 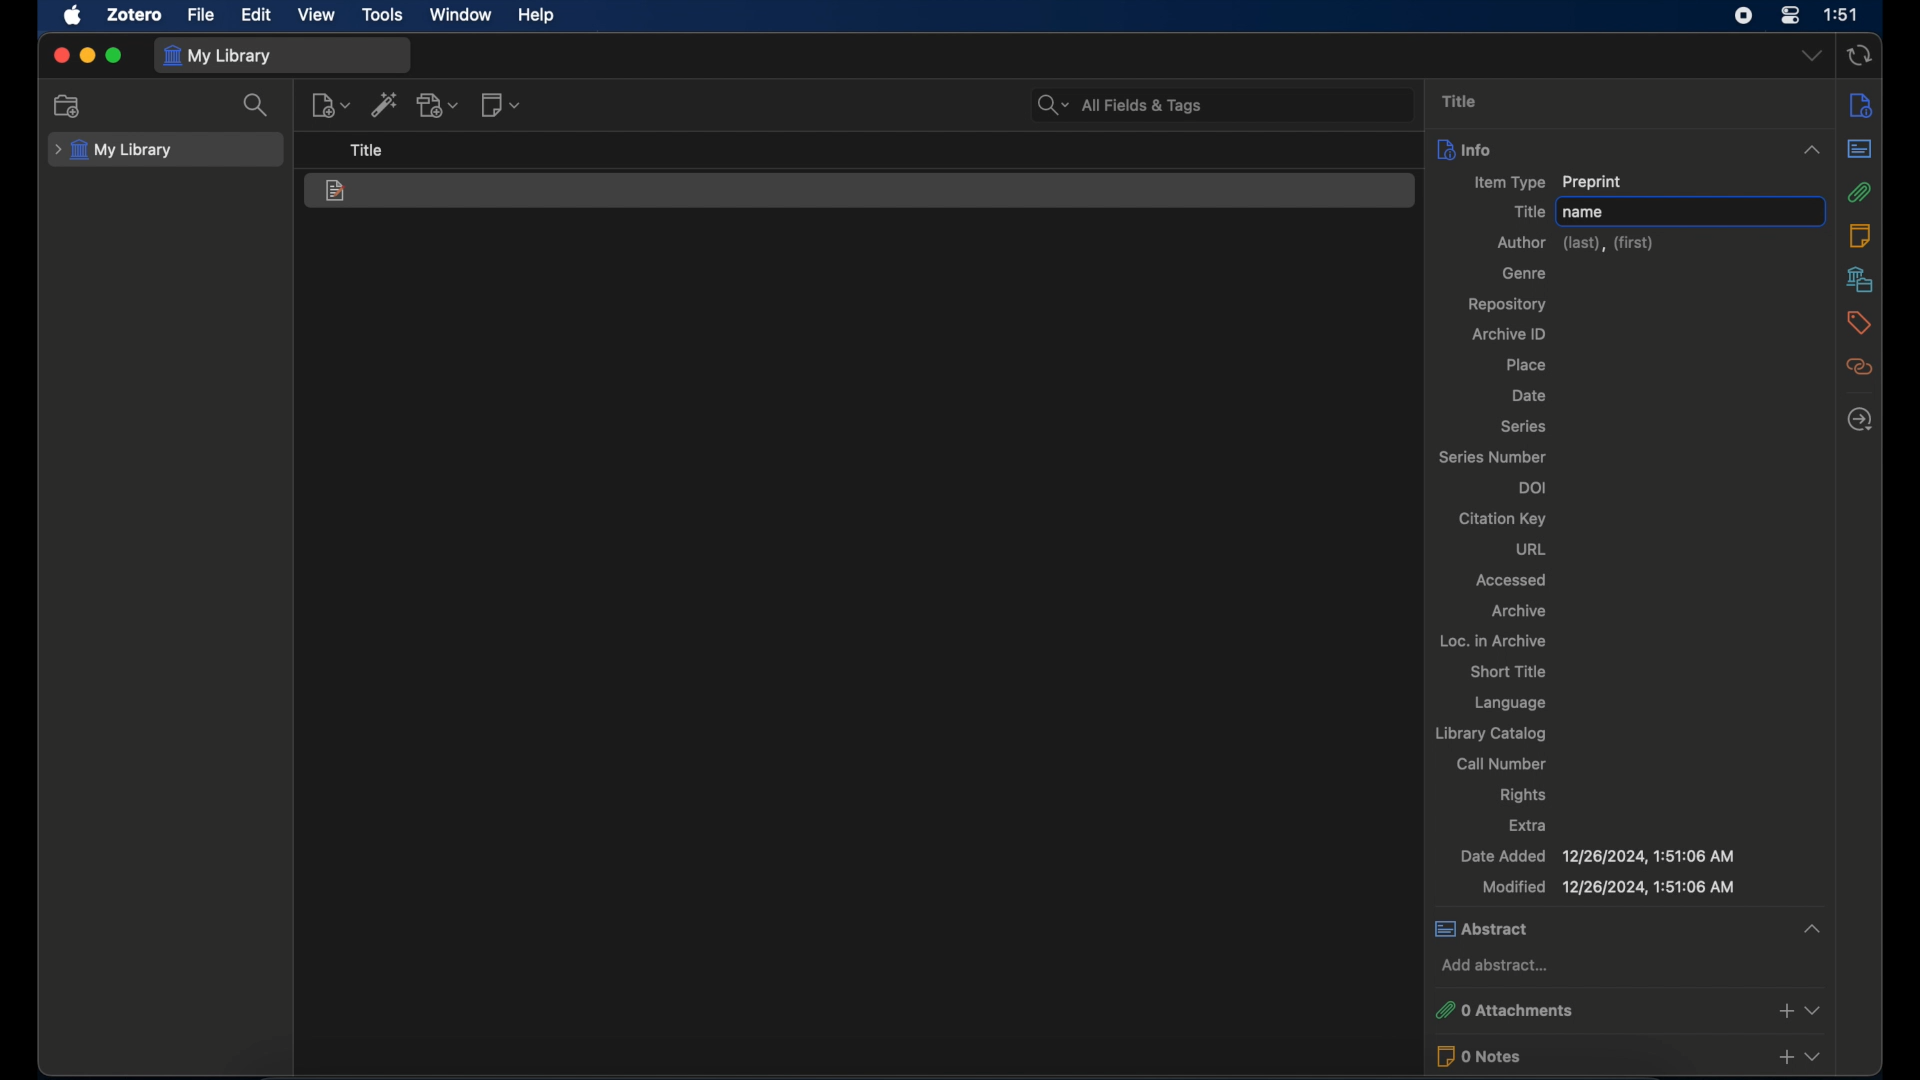 I want to click on add item by identifier, so click(x=384, y=104).